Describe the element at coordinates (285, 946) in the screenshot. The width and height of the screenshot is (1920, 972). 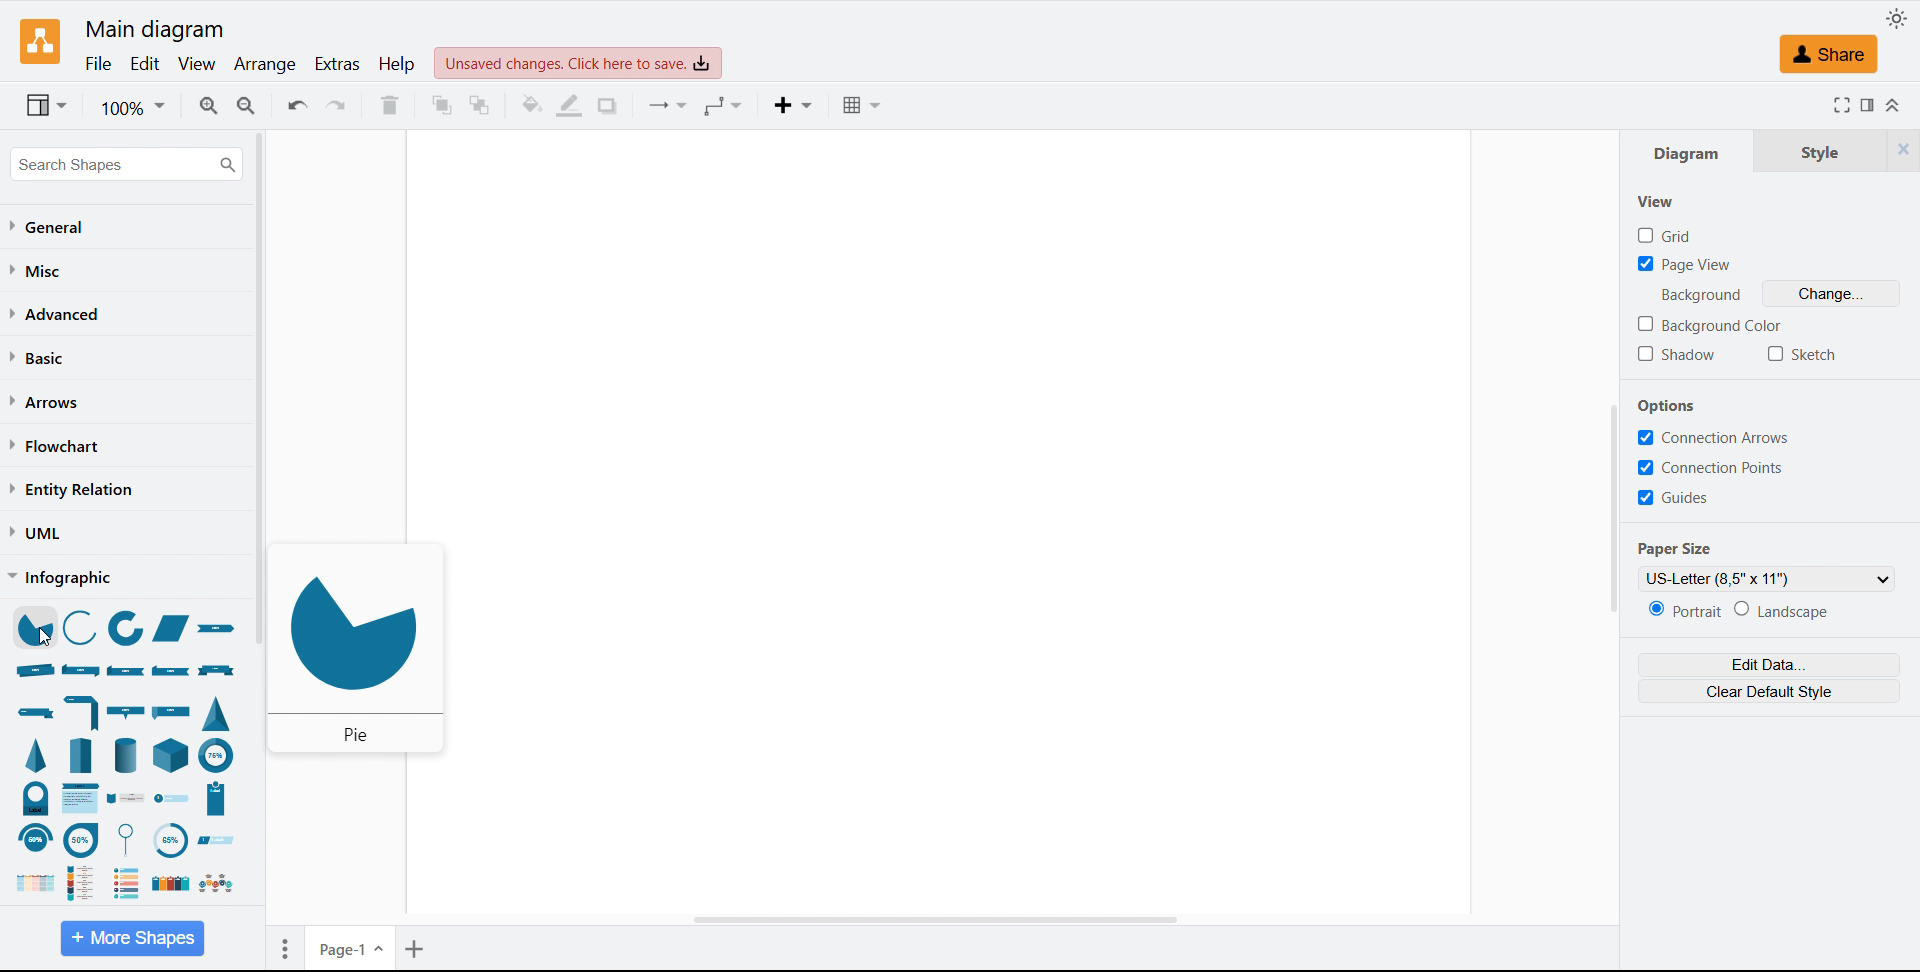
I see `Page options ` at that location.